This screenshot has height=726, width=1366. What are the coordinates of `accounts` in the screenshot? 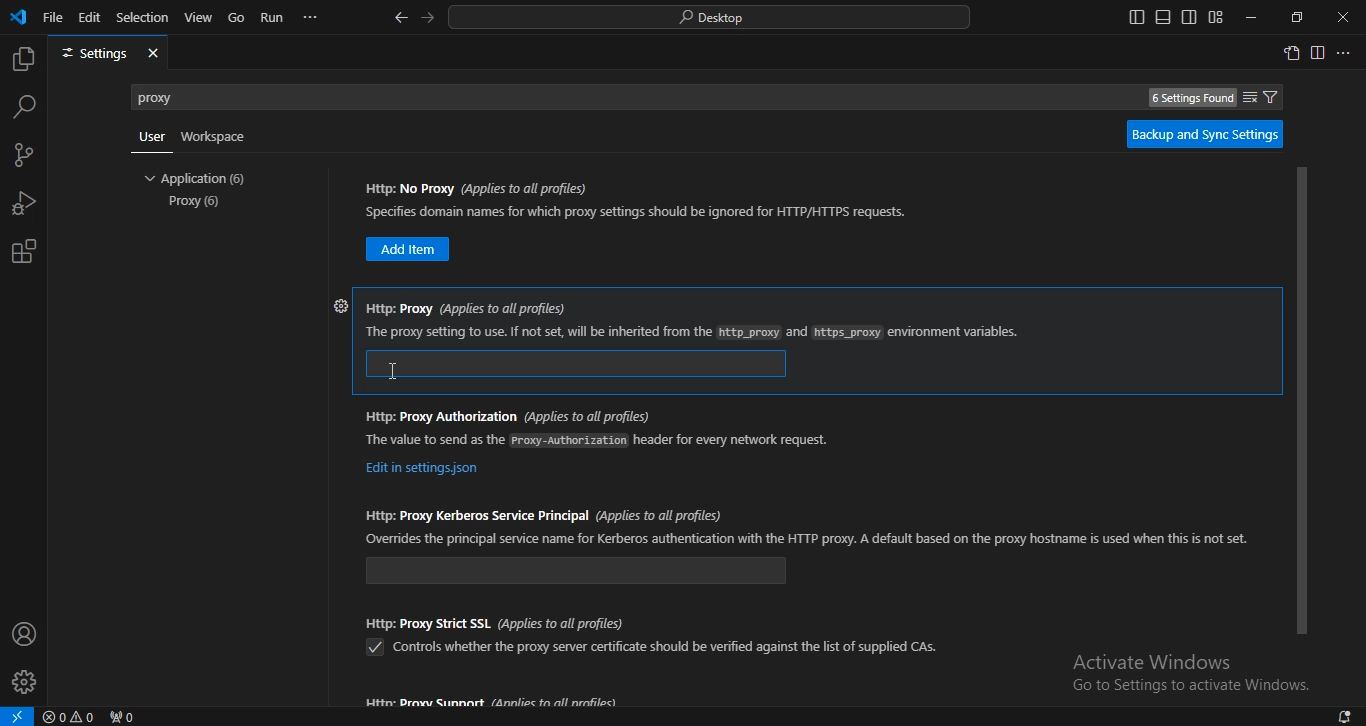 It's located at (23, 634).